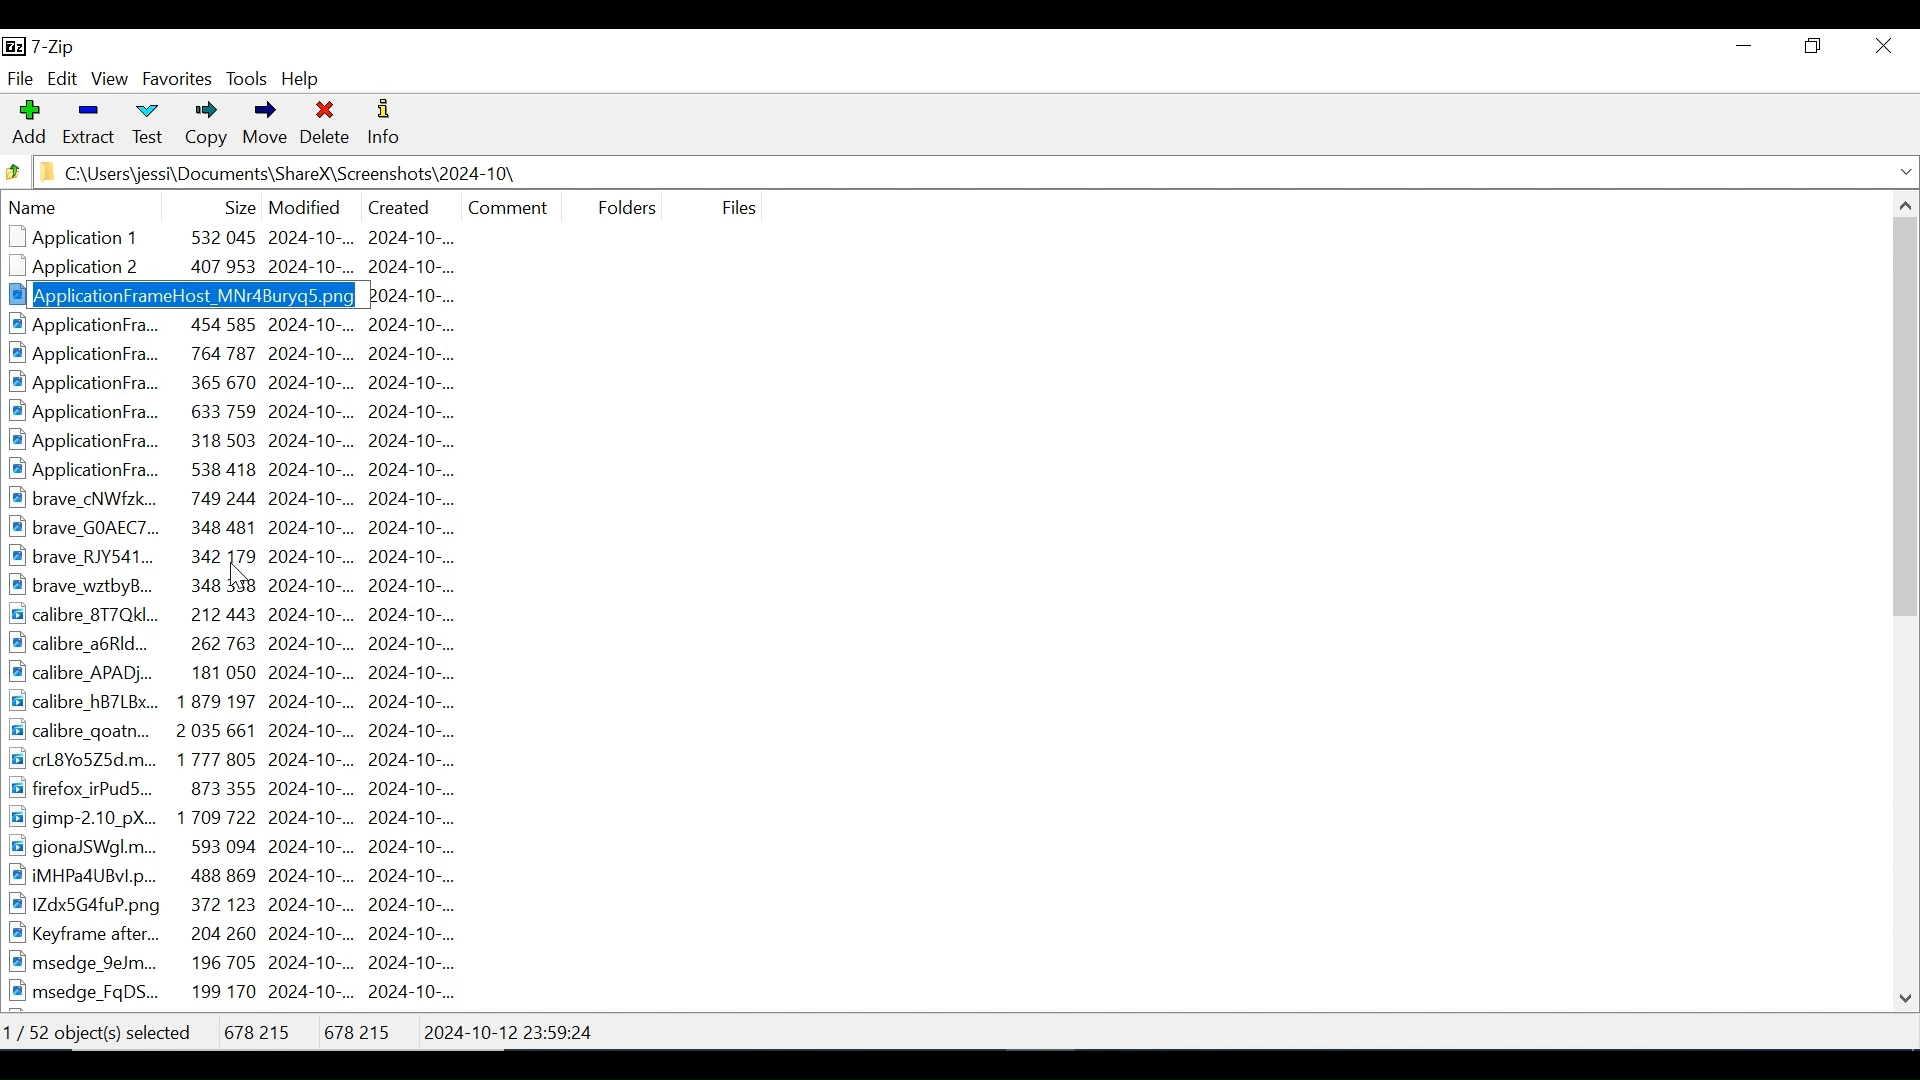 This screenshot has width=1920, height=1080. Describe the element at coordinates (1904, 172) in the screenshot. I see `Expand` at that location.